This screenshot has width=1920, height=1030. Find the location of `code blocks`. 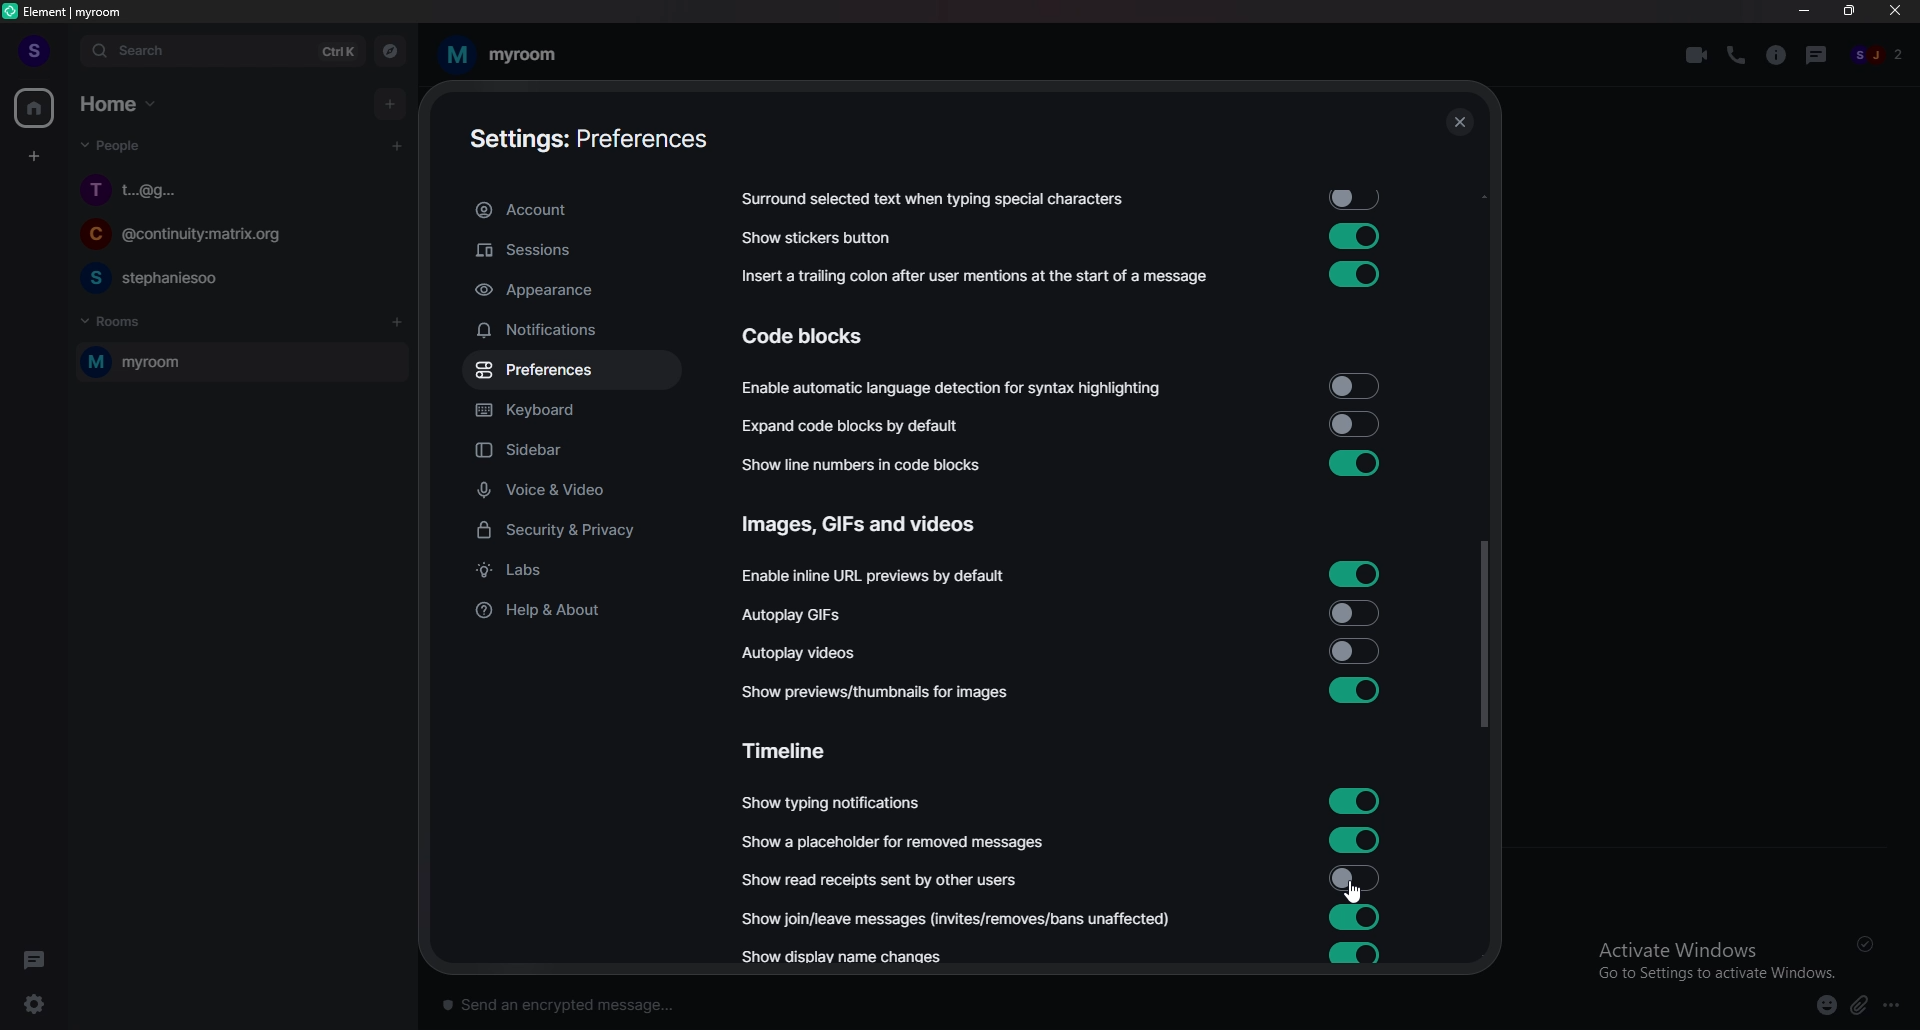

code blocks is located at coordinates (821, 336).